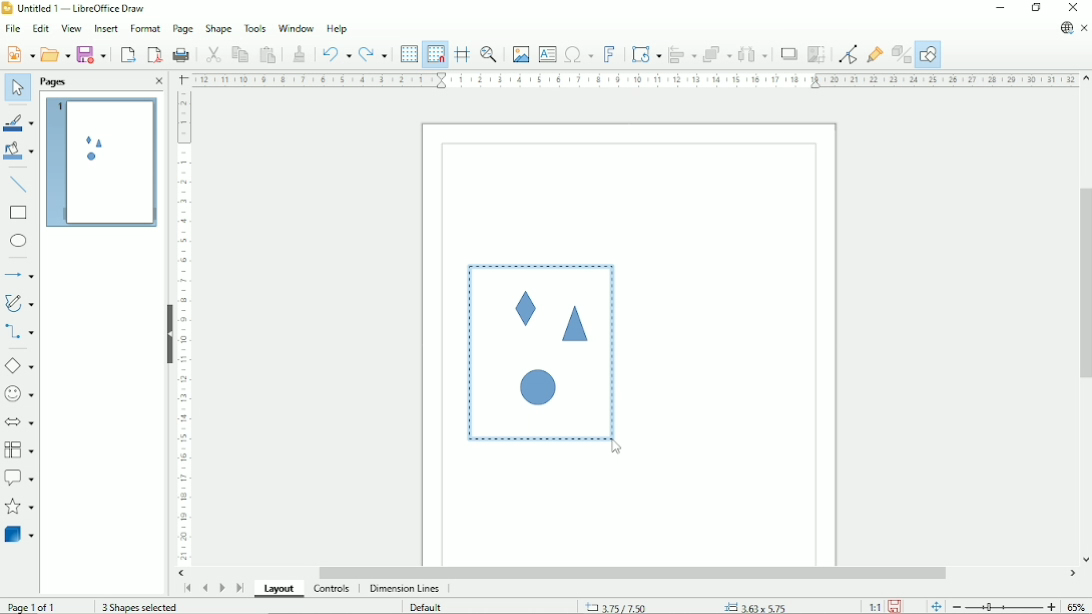 This screenshot has width=1092, height=614. Describe the element at coordinates (17, 89) in the screenshot. I see `Select` at that location.